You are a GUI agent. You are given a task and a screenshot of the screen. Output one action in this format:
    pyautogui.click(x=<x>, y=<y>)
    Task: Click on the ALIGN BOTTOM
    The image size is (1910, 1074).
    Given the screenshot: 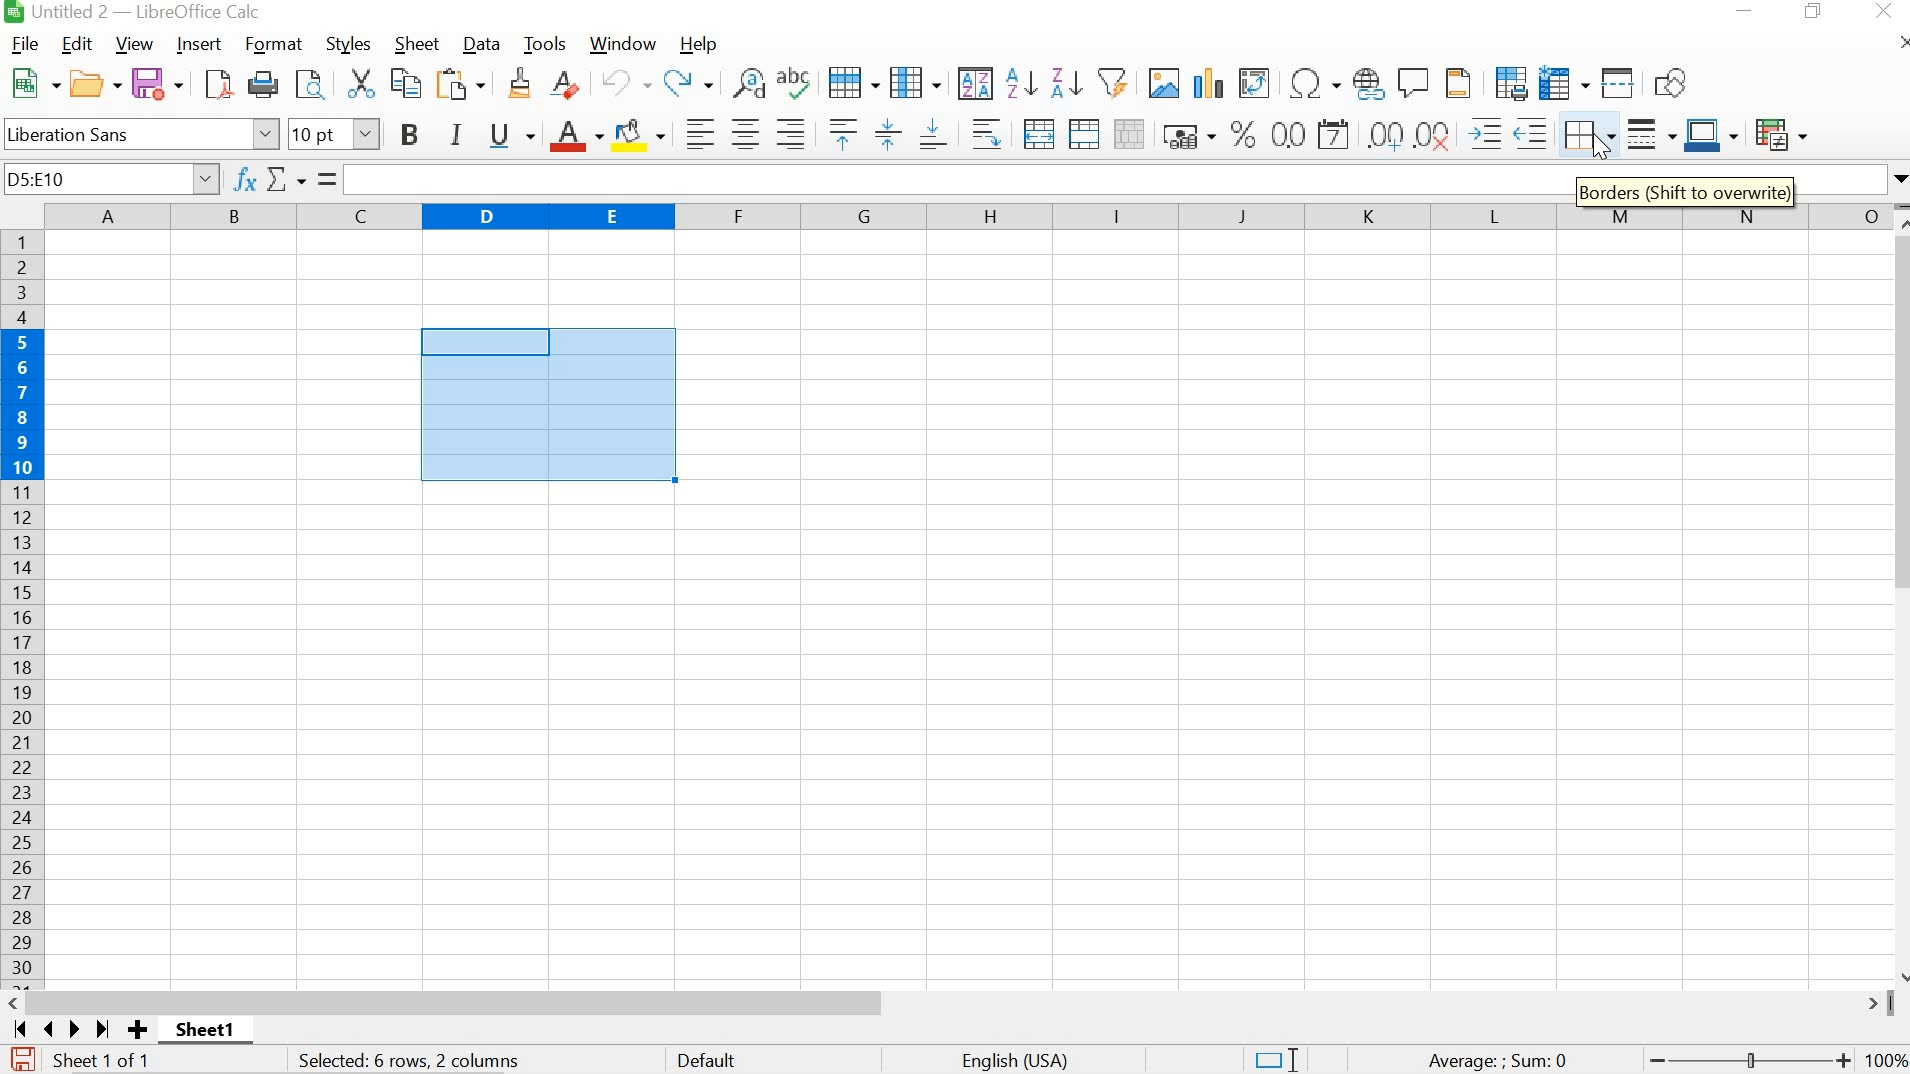 What is the action you would take?
    pyautogui.click(x=931, y=136)
    